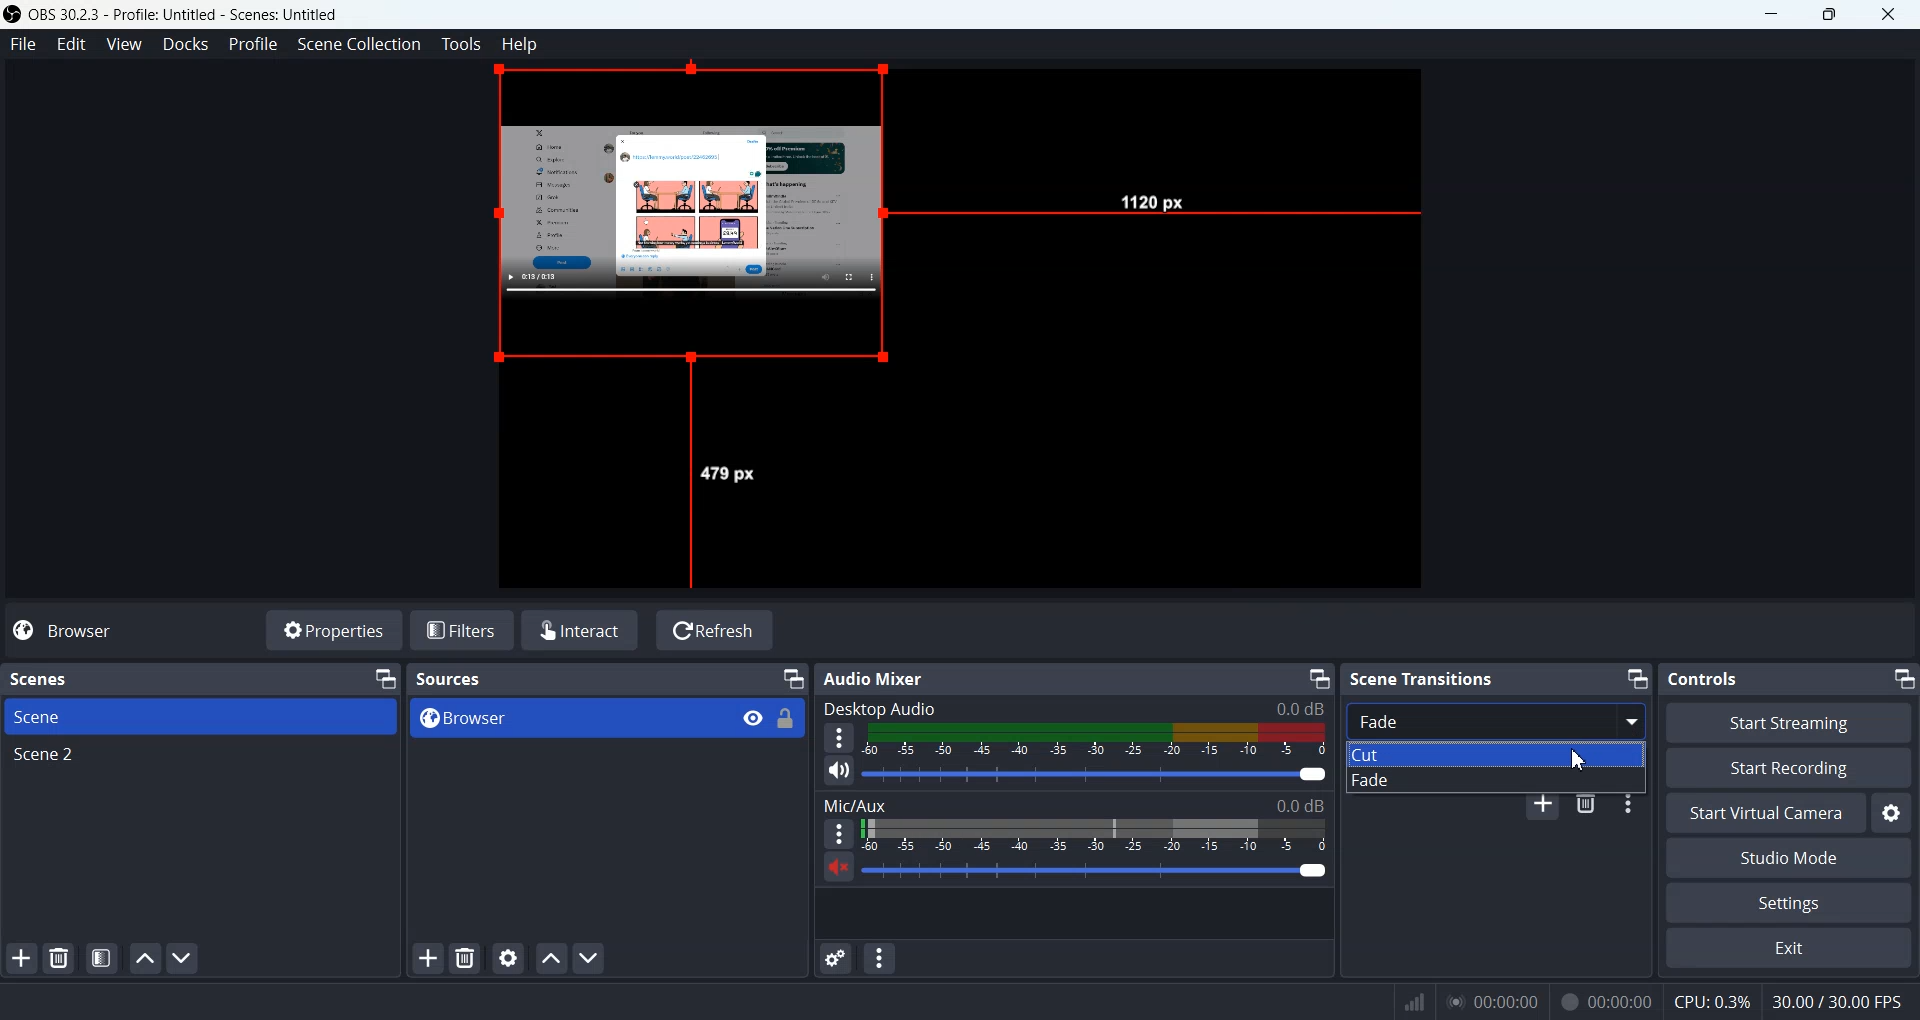 Image resolution: width=1920 pixels, height=1020 pixels. Describe the element at coordinates (122, 44) in the screenshot. I see `View` at that location.